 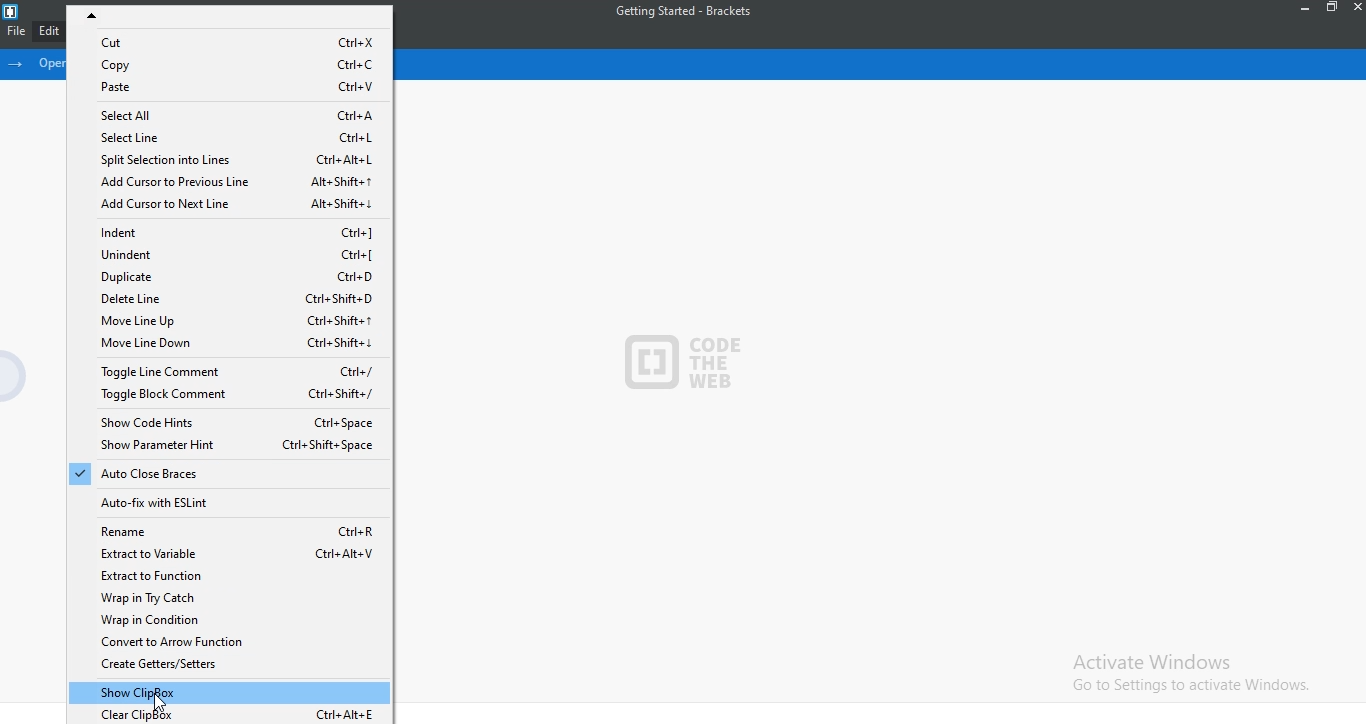 I want to click on Add cursor to next line, so click(x=230, y=204).